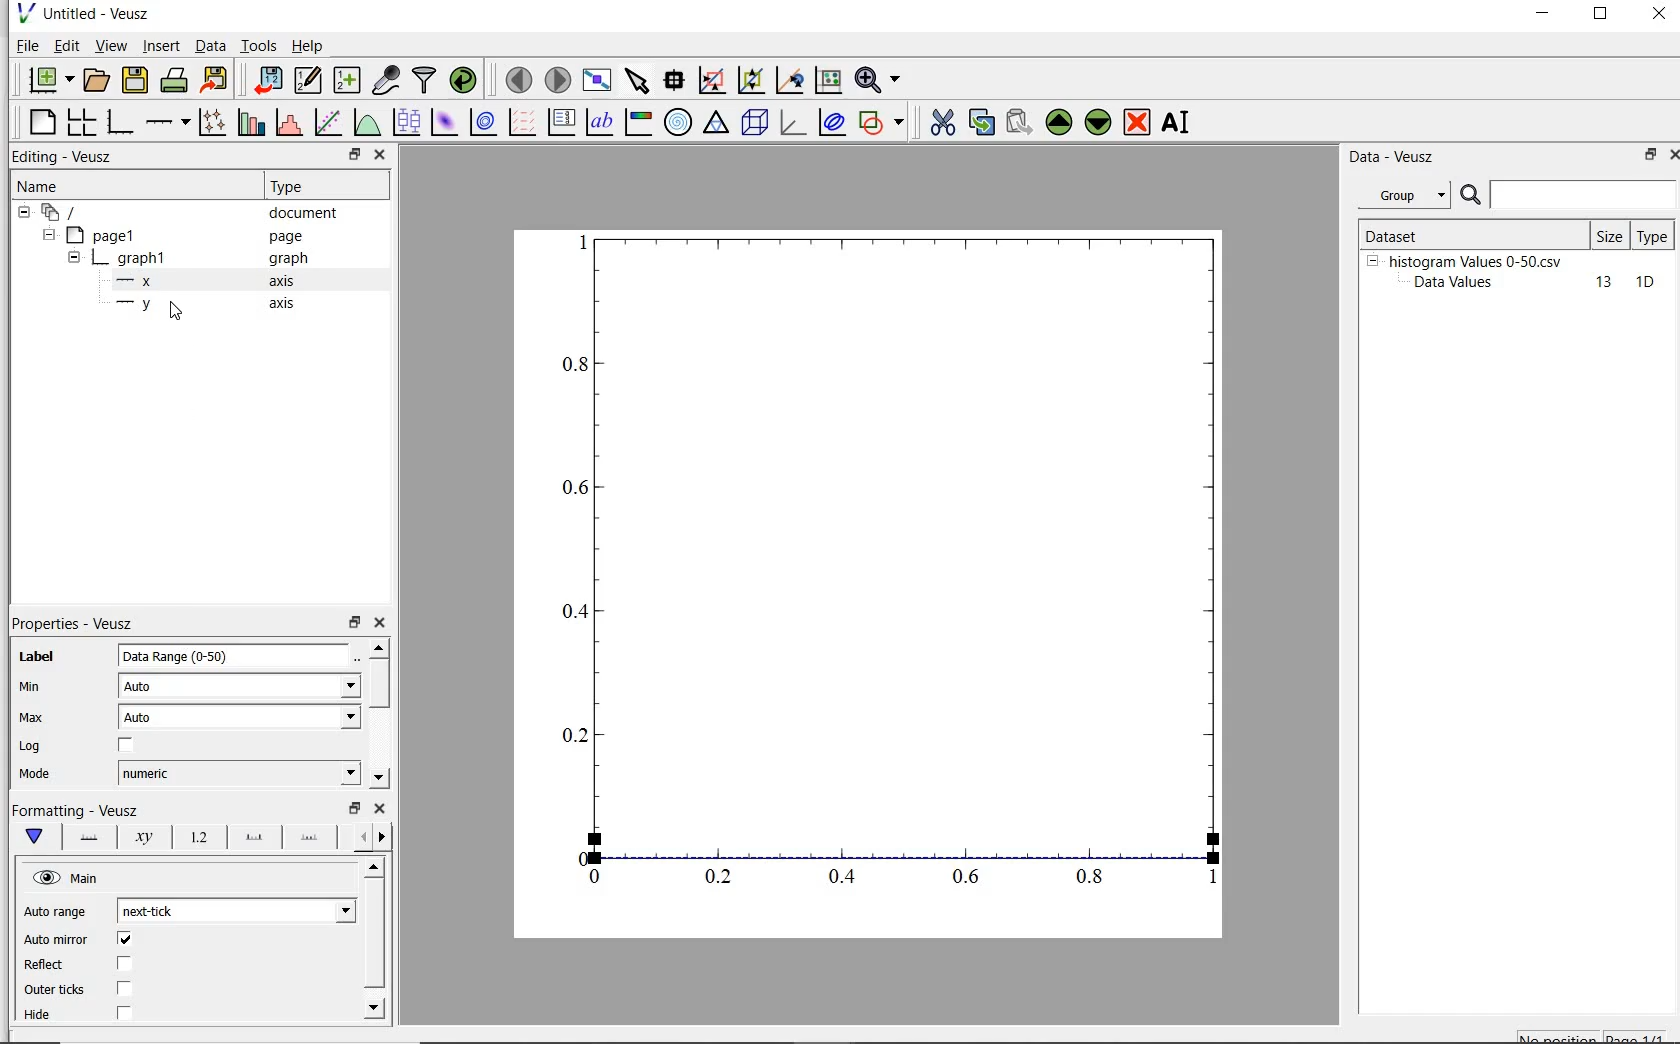  I want to click on checkbox, so click(124, 1014).